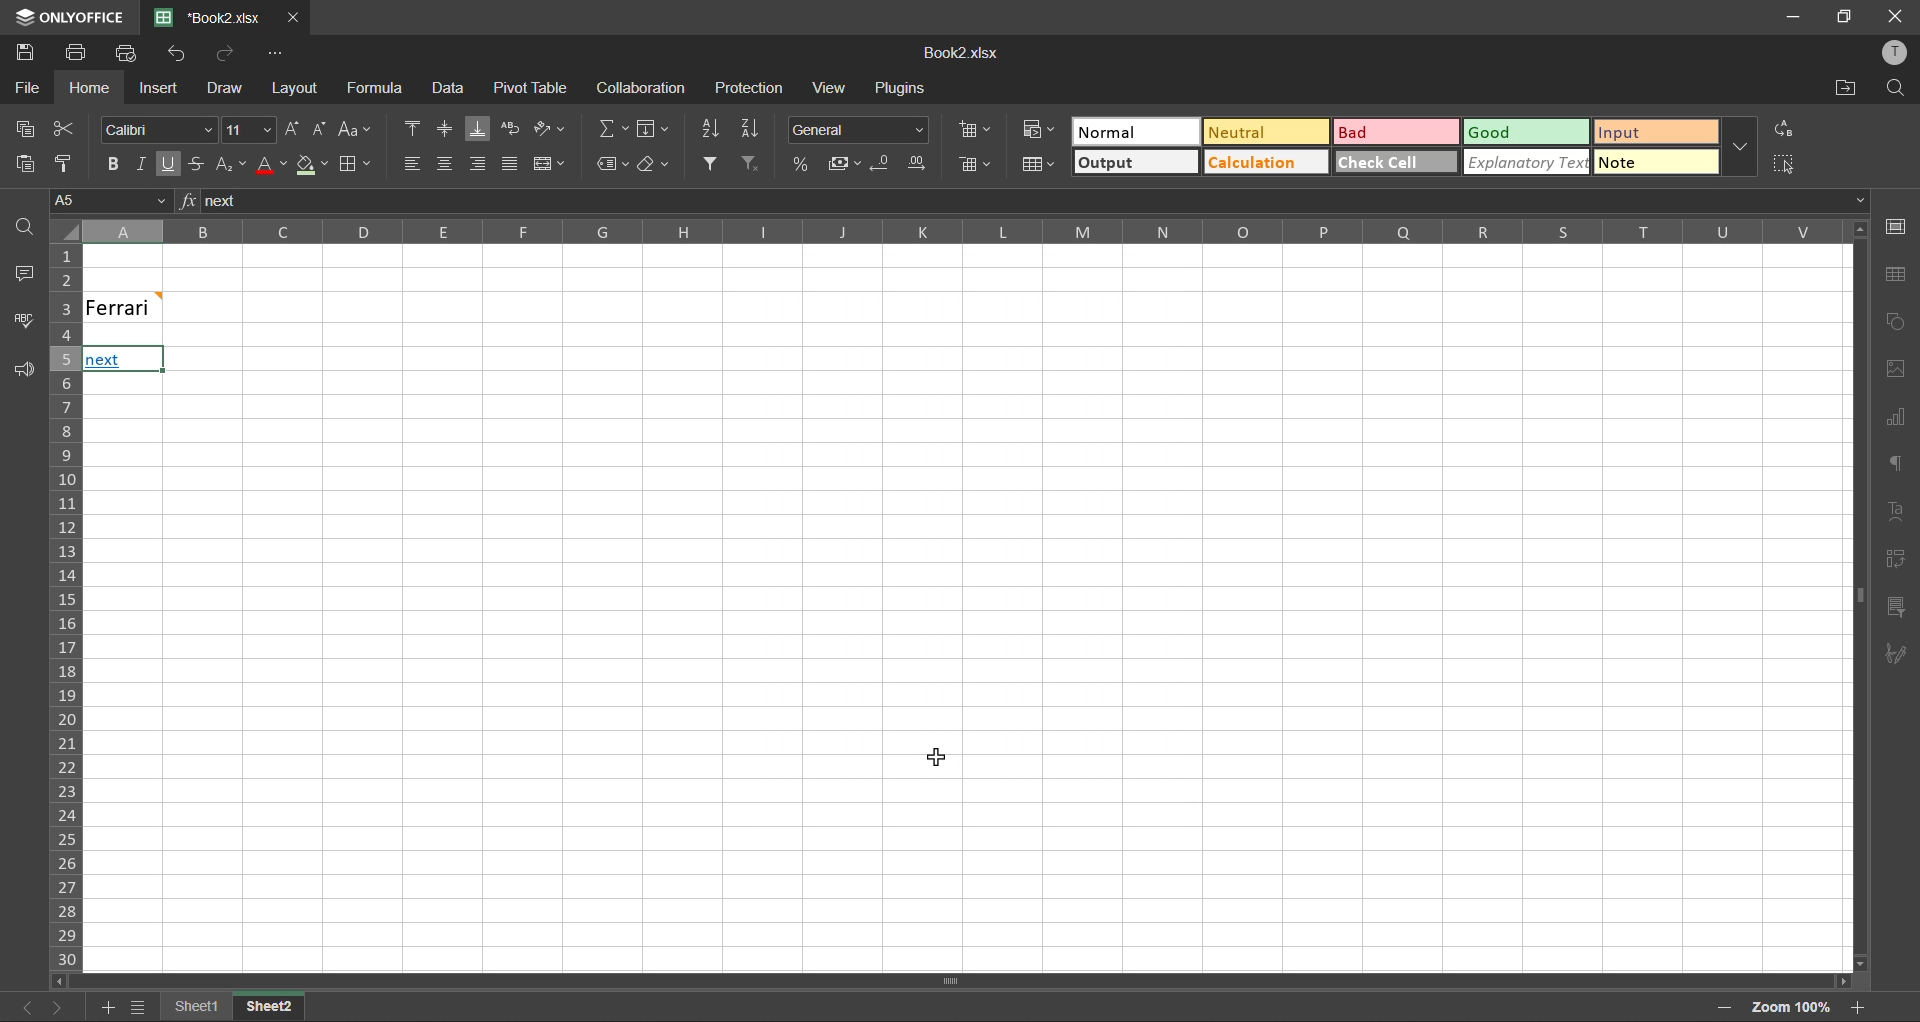  What do you see at coordinates (356, 129) in the screenshot?
I see `change case` at bounding box center [356, 129].